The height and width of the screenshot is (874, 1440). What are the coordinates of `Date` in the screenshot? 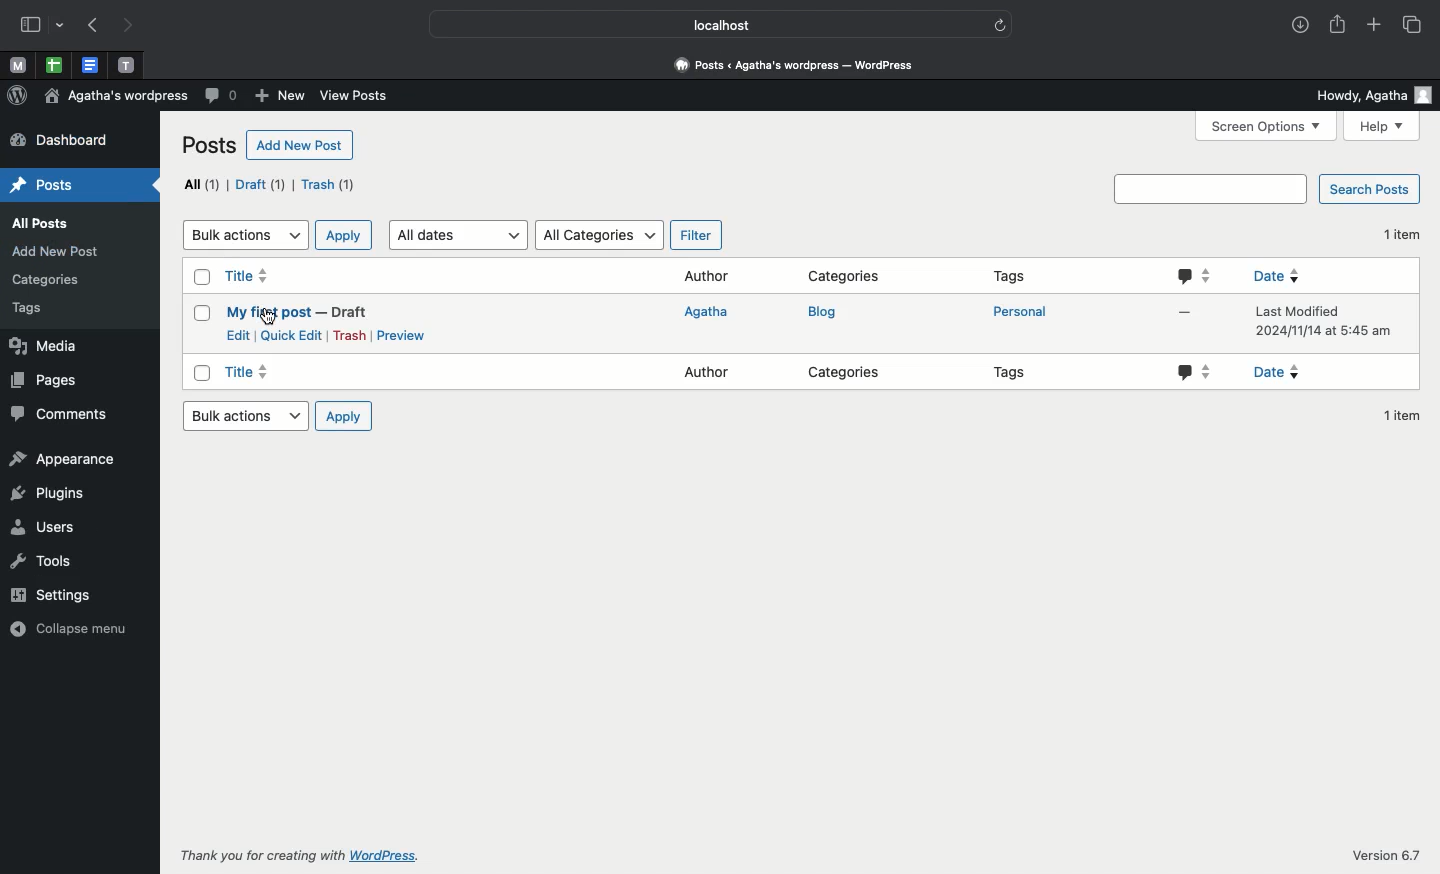 It's located at (1284, 373).